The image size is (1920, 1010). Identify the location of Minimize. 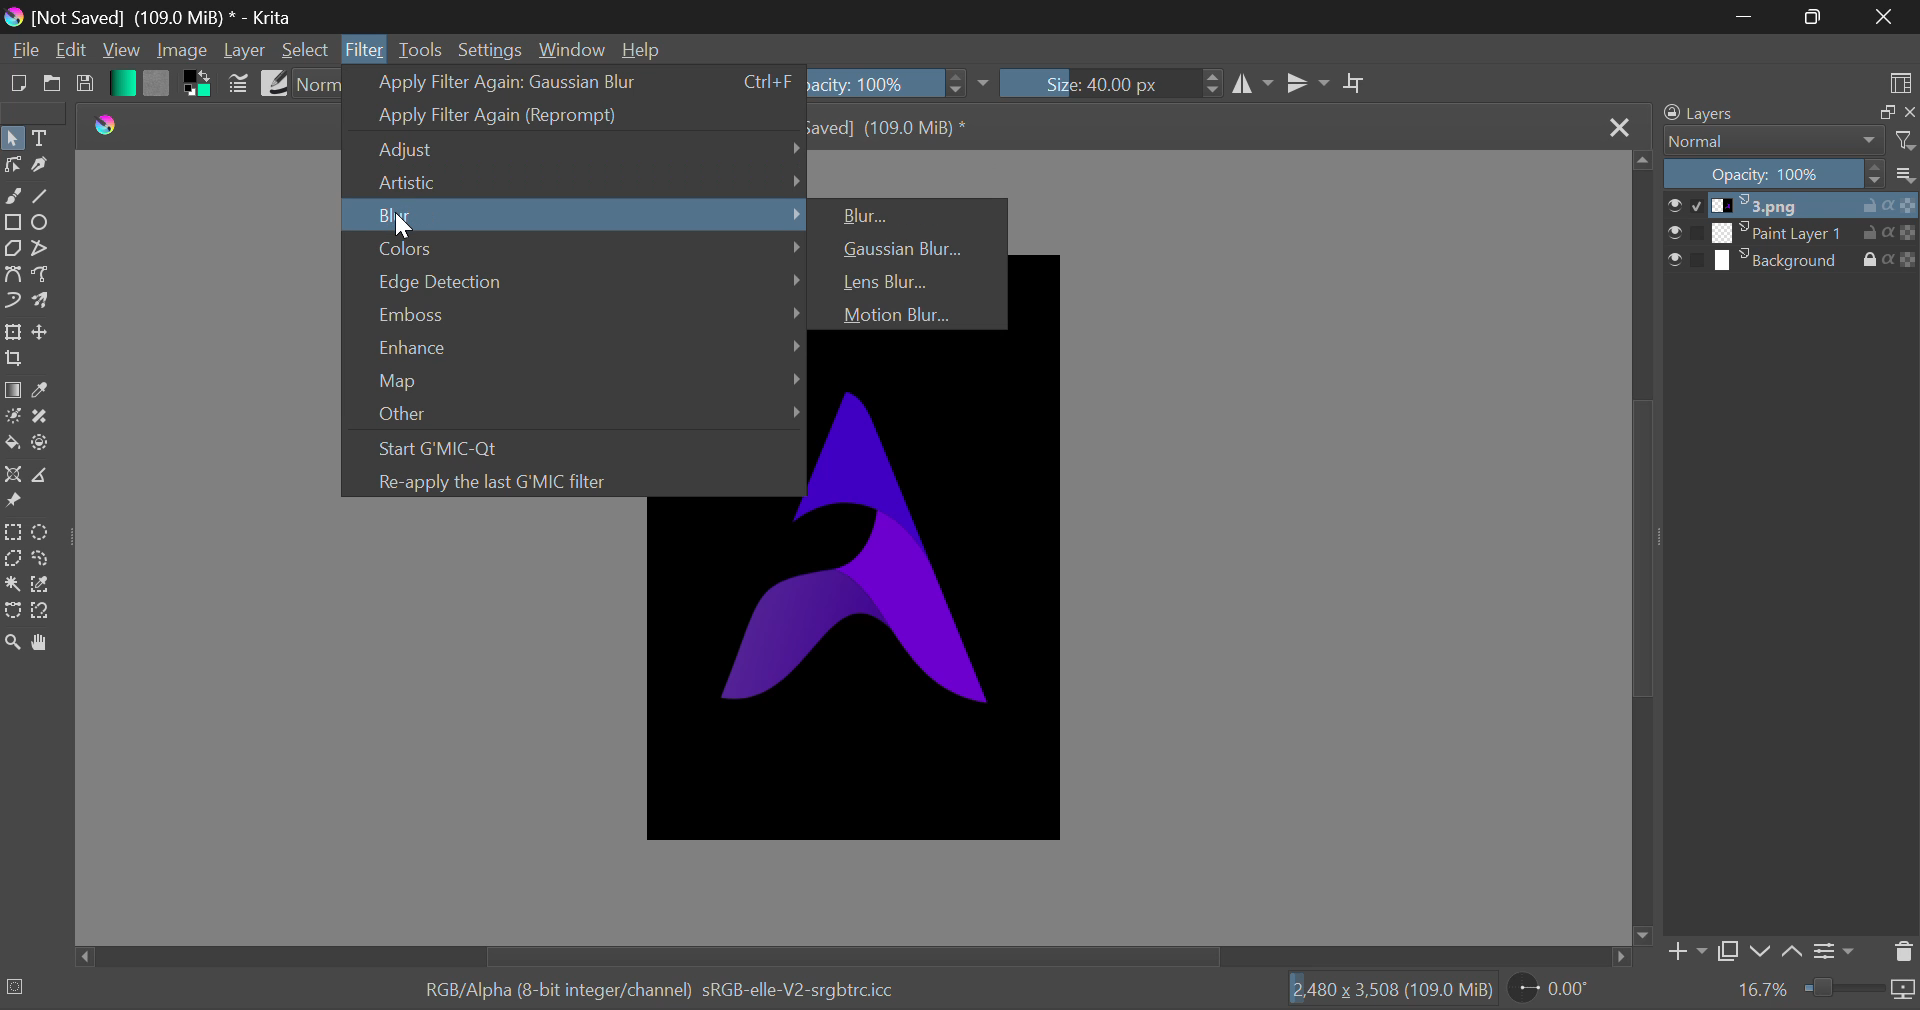
(1812, 17).